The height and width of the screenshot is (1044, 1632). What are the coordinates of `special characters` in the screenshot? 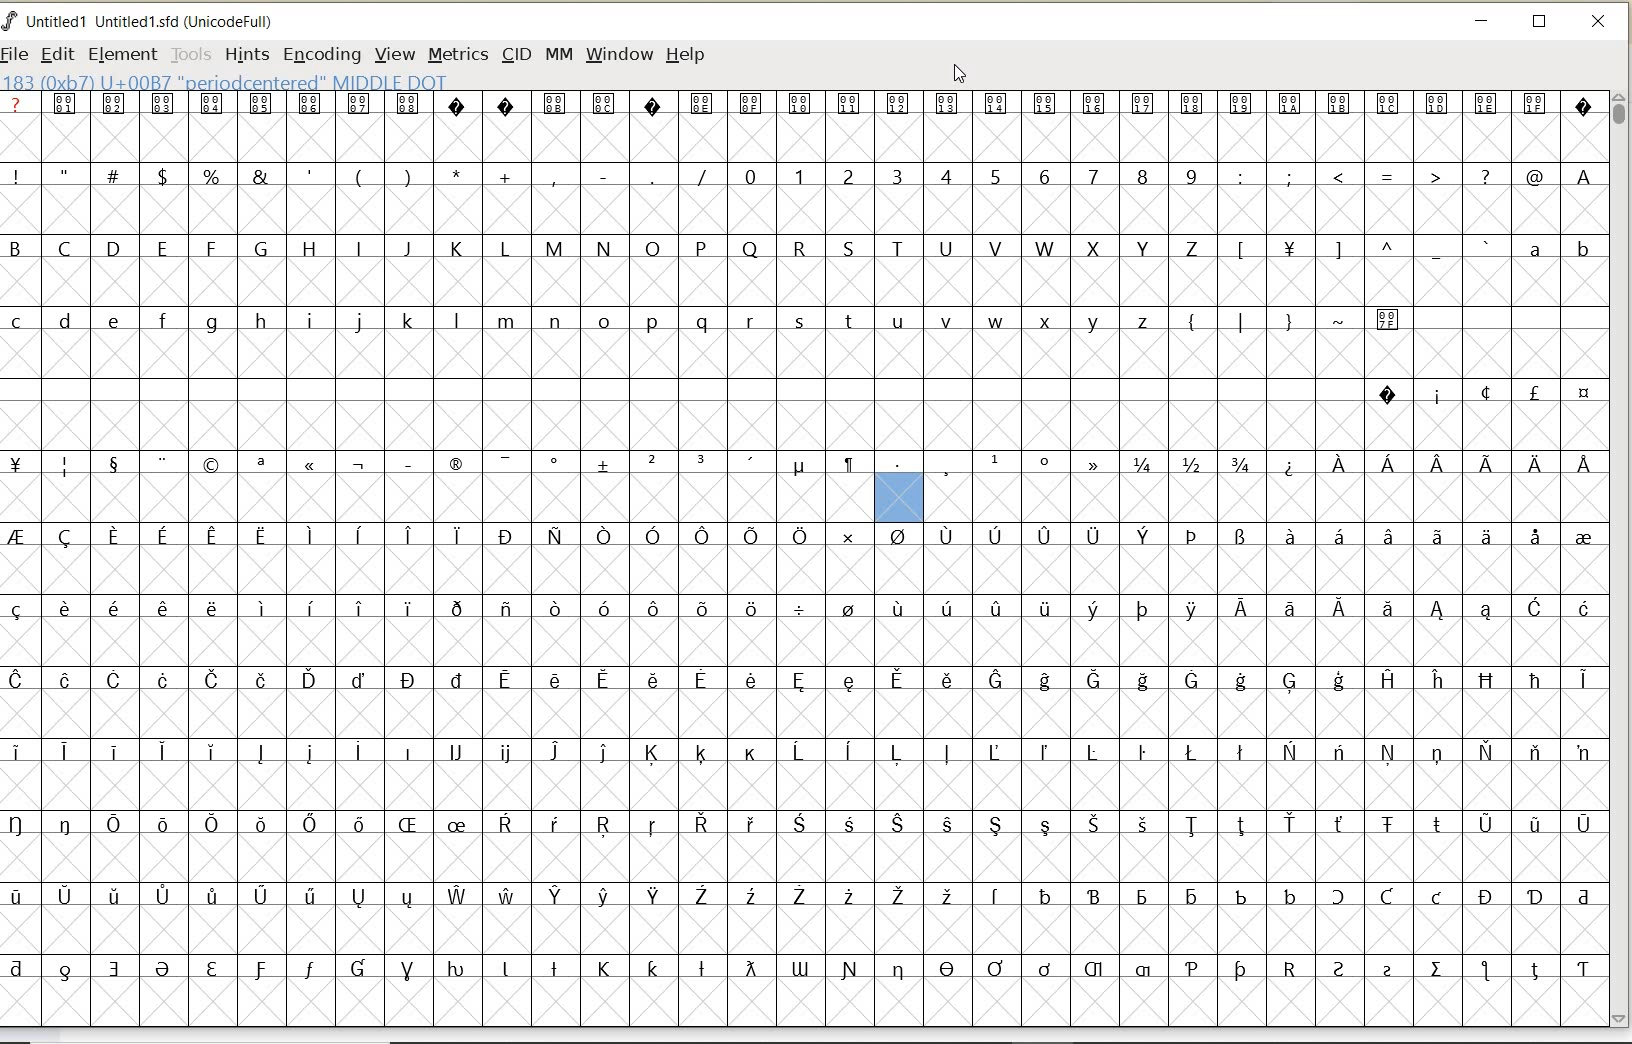 It's located at (1483, 393).